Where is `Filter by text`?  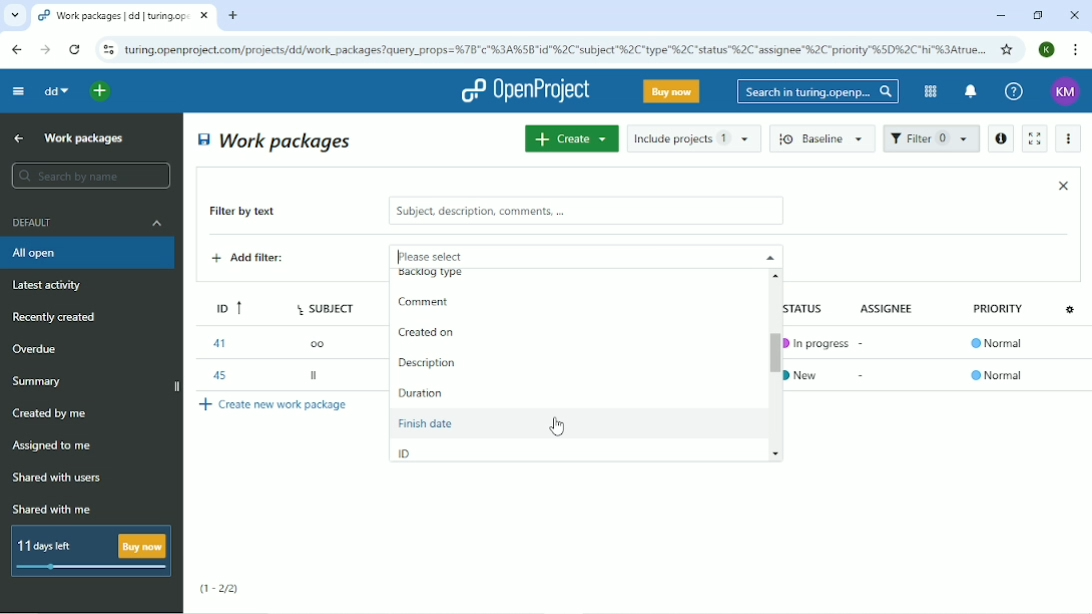 Filter by text is located at coordinates (257, 213).